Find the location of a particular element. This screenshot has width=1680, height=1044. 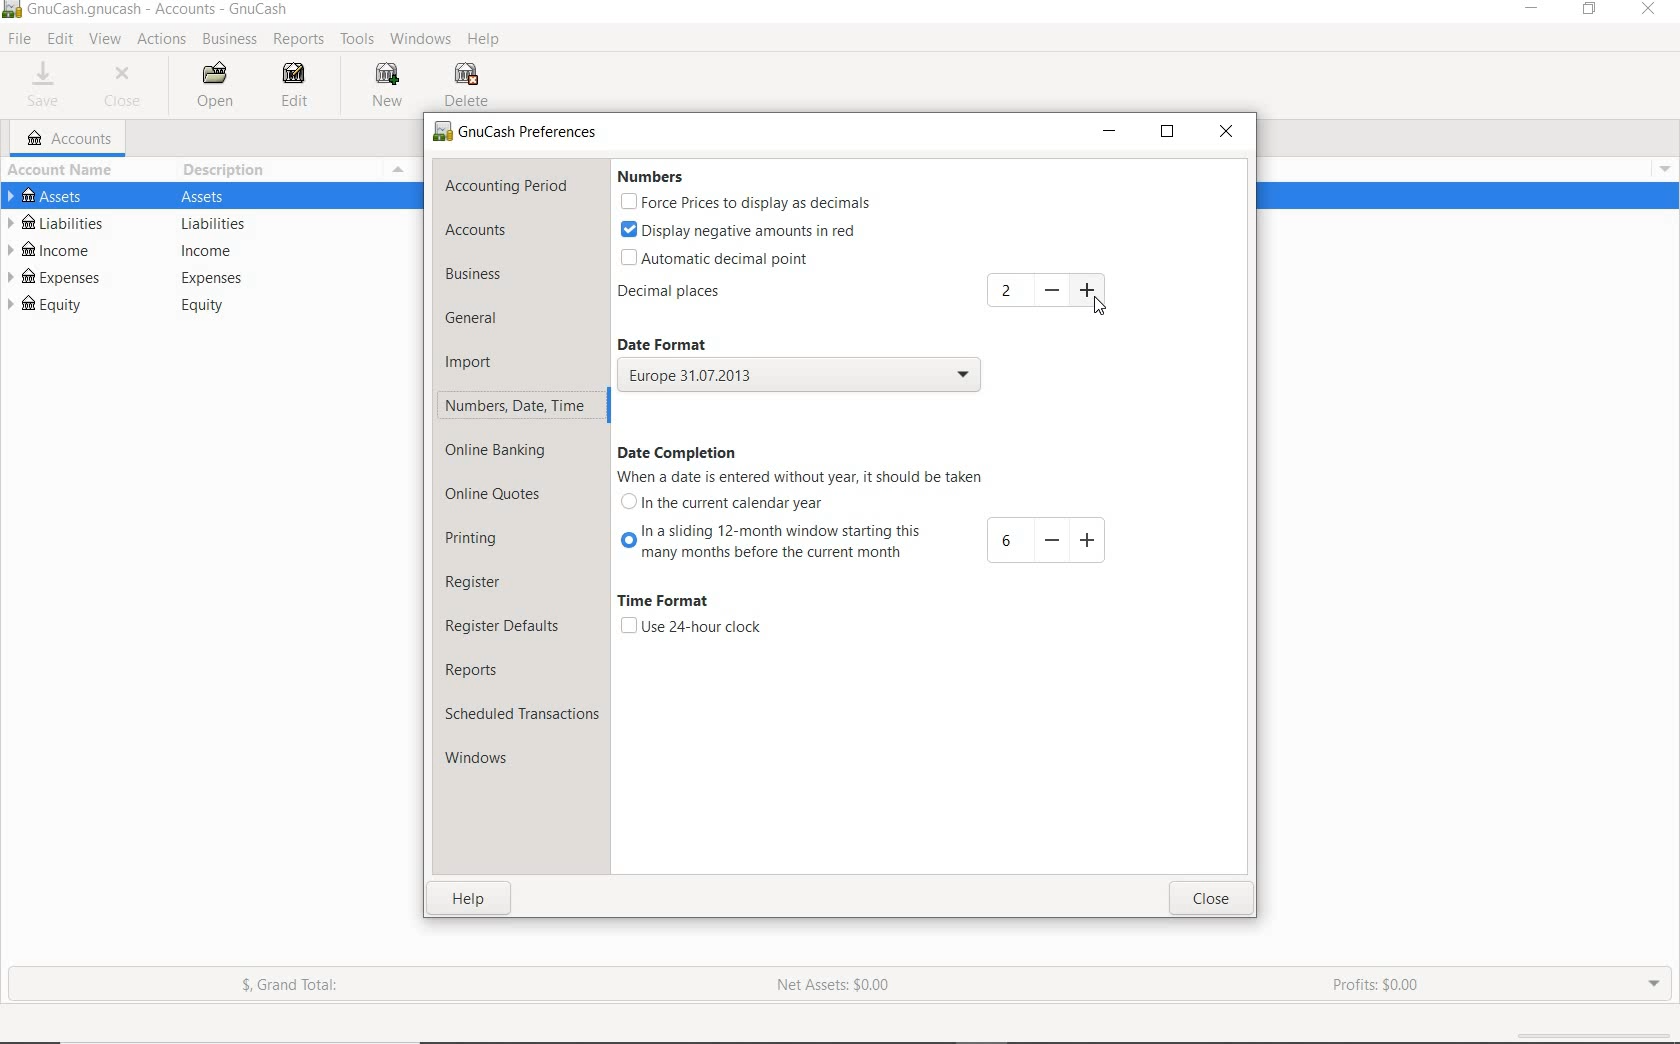

DELETE is located at coordinates (469, 85).